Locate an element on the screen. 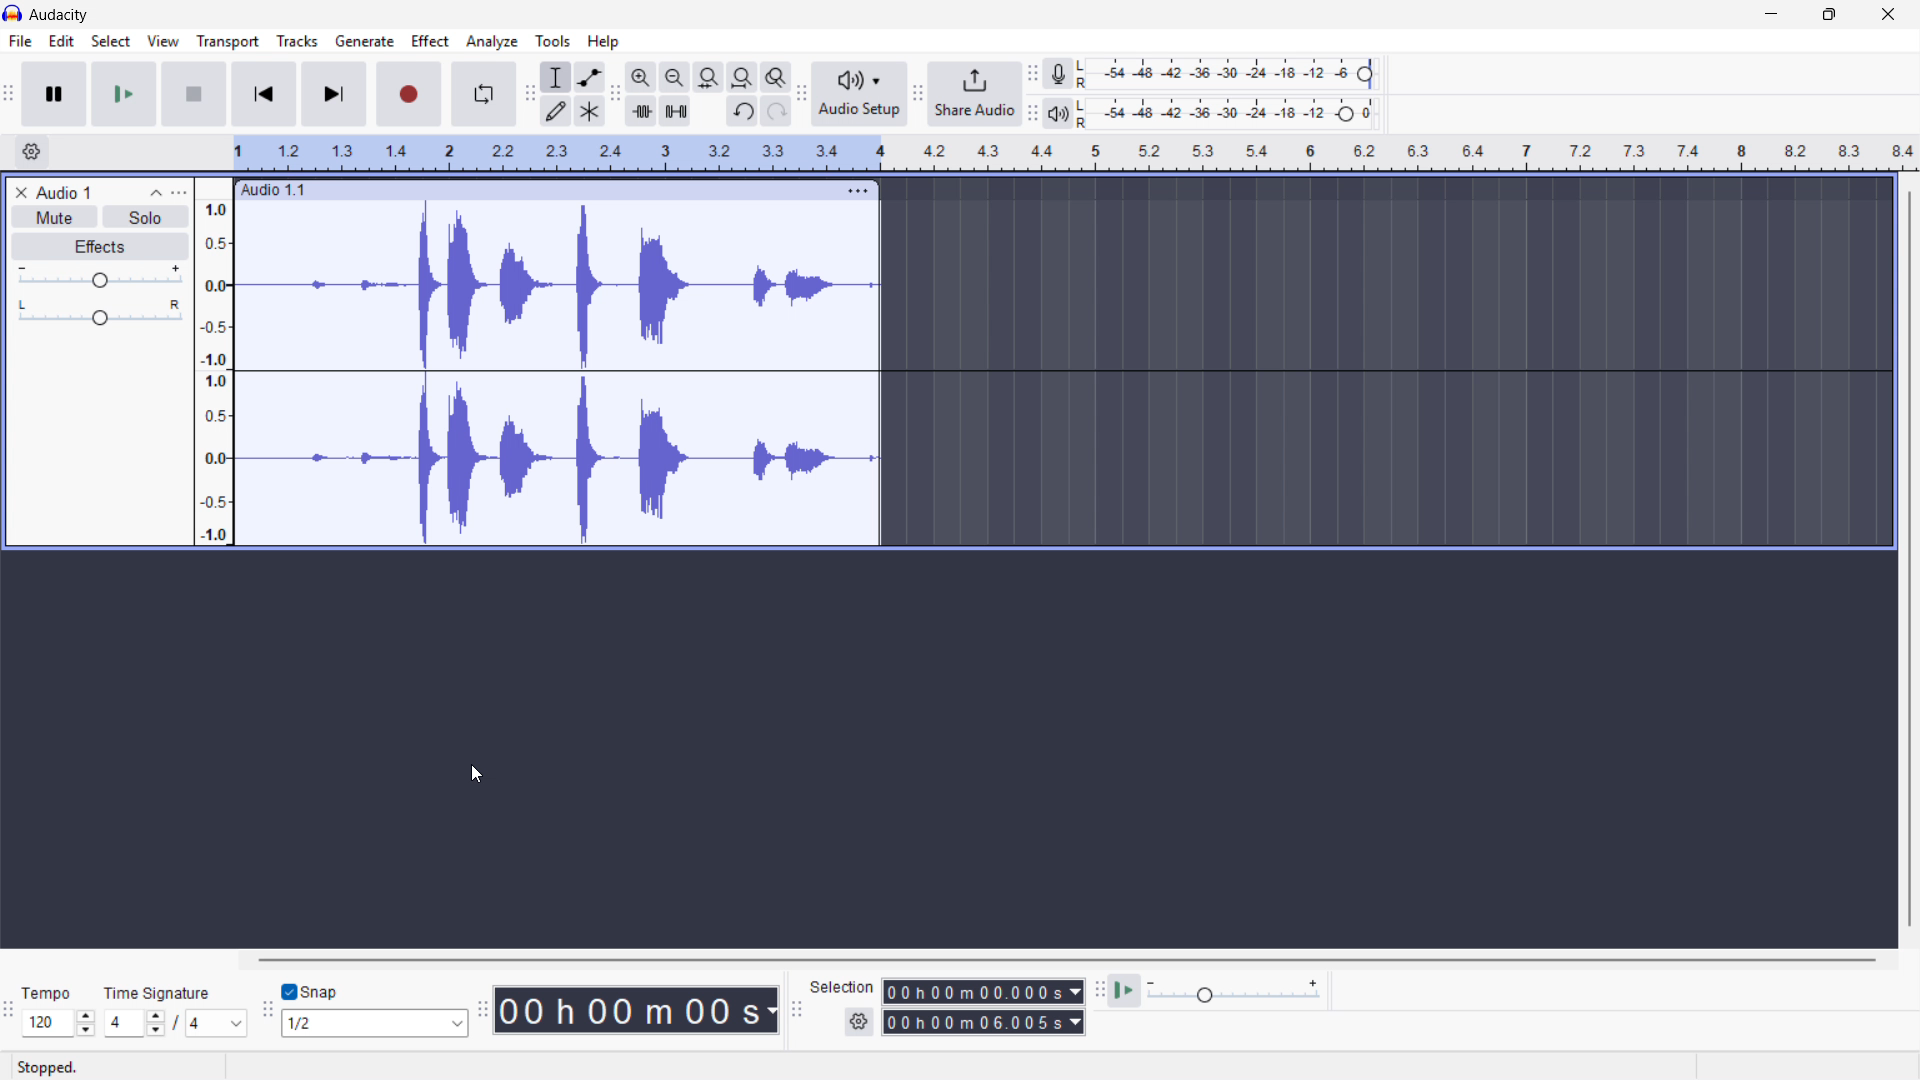 This screenshot has height=1080, width=1920. Track control panel menu is located at coordinates (179, 193).